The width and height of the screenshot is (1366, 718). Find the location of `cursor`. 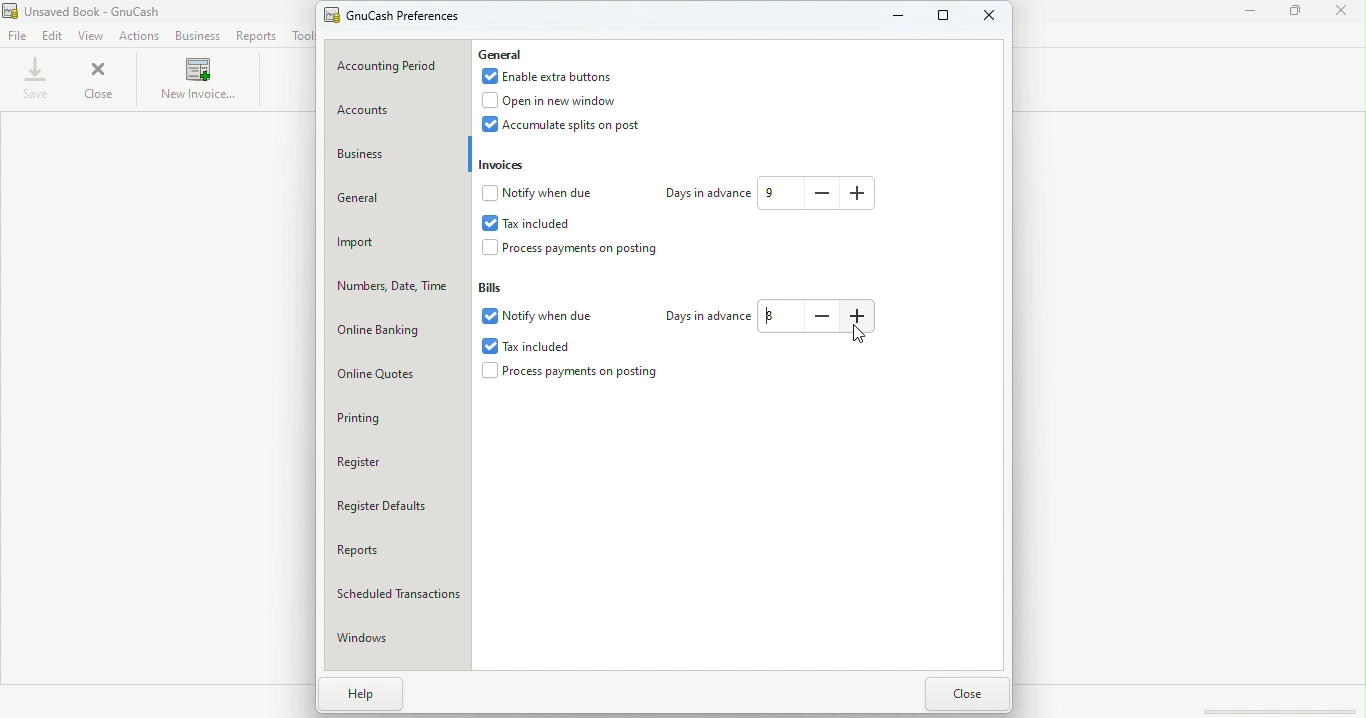

cursor is located at coordinates (861, 337).